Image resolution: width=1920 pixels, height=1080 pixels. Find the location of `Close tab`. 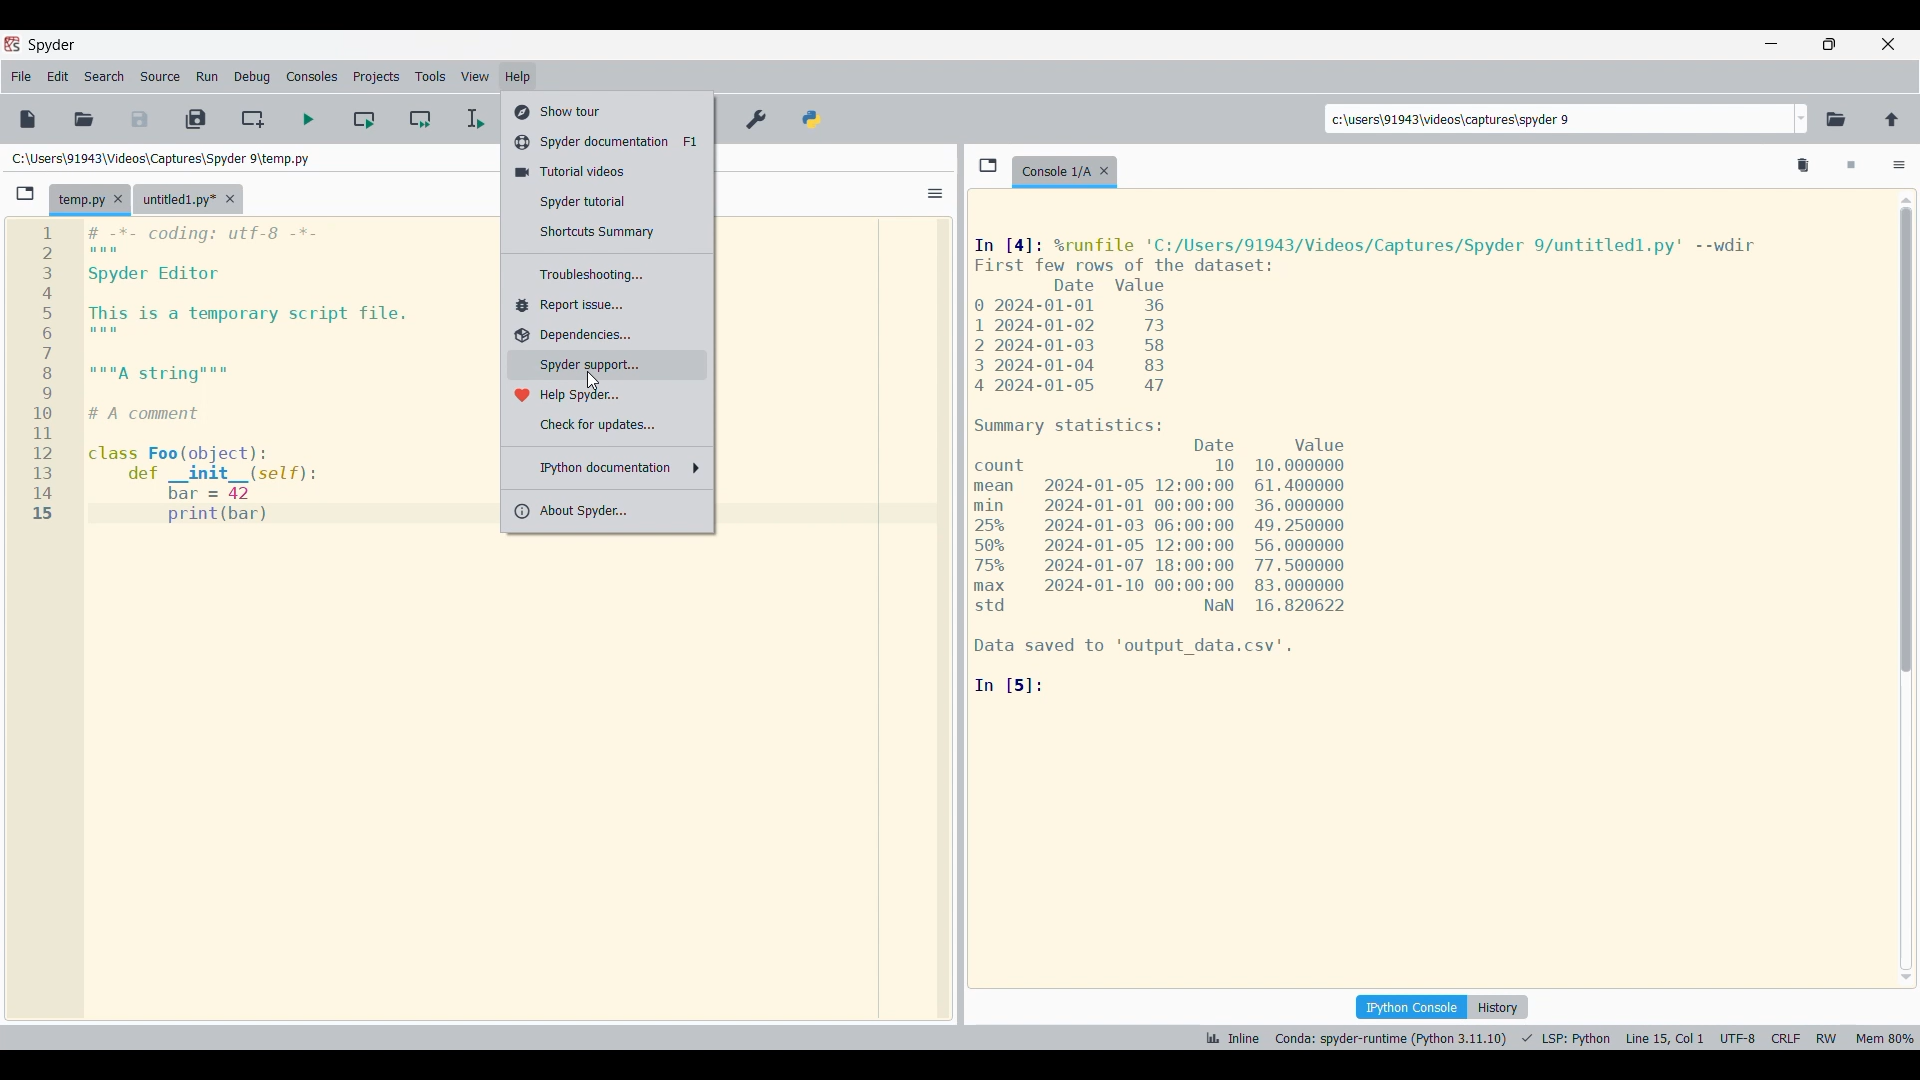

Close tab is located at coordinates (118, 198).